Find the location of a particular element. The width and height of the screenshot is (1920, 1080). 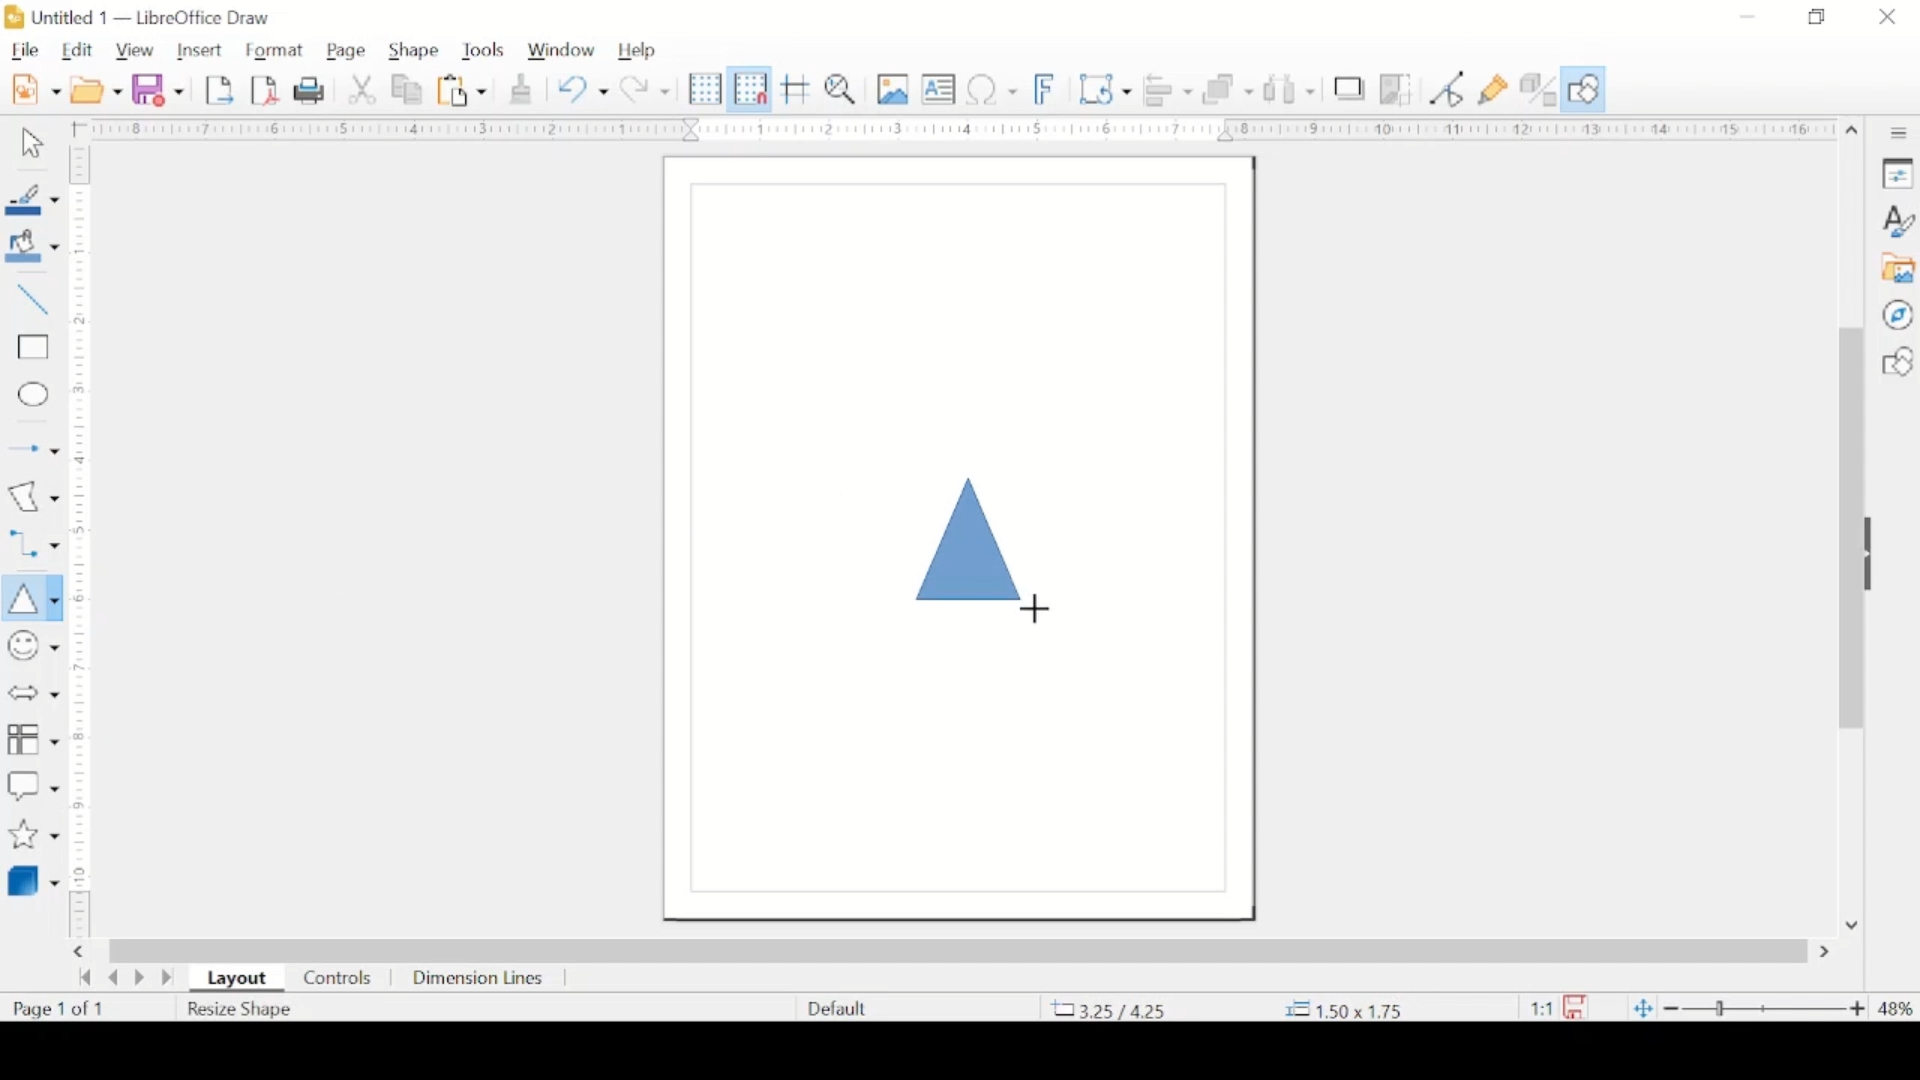

scroll right is located at coordinates (82, 951).